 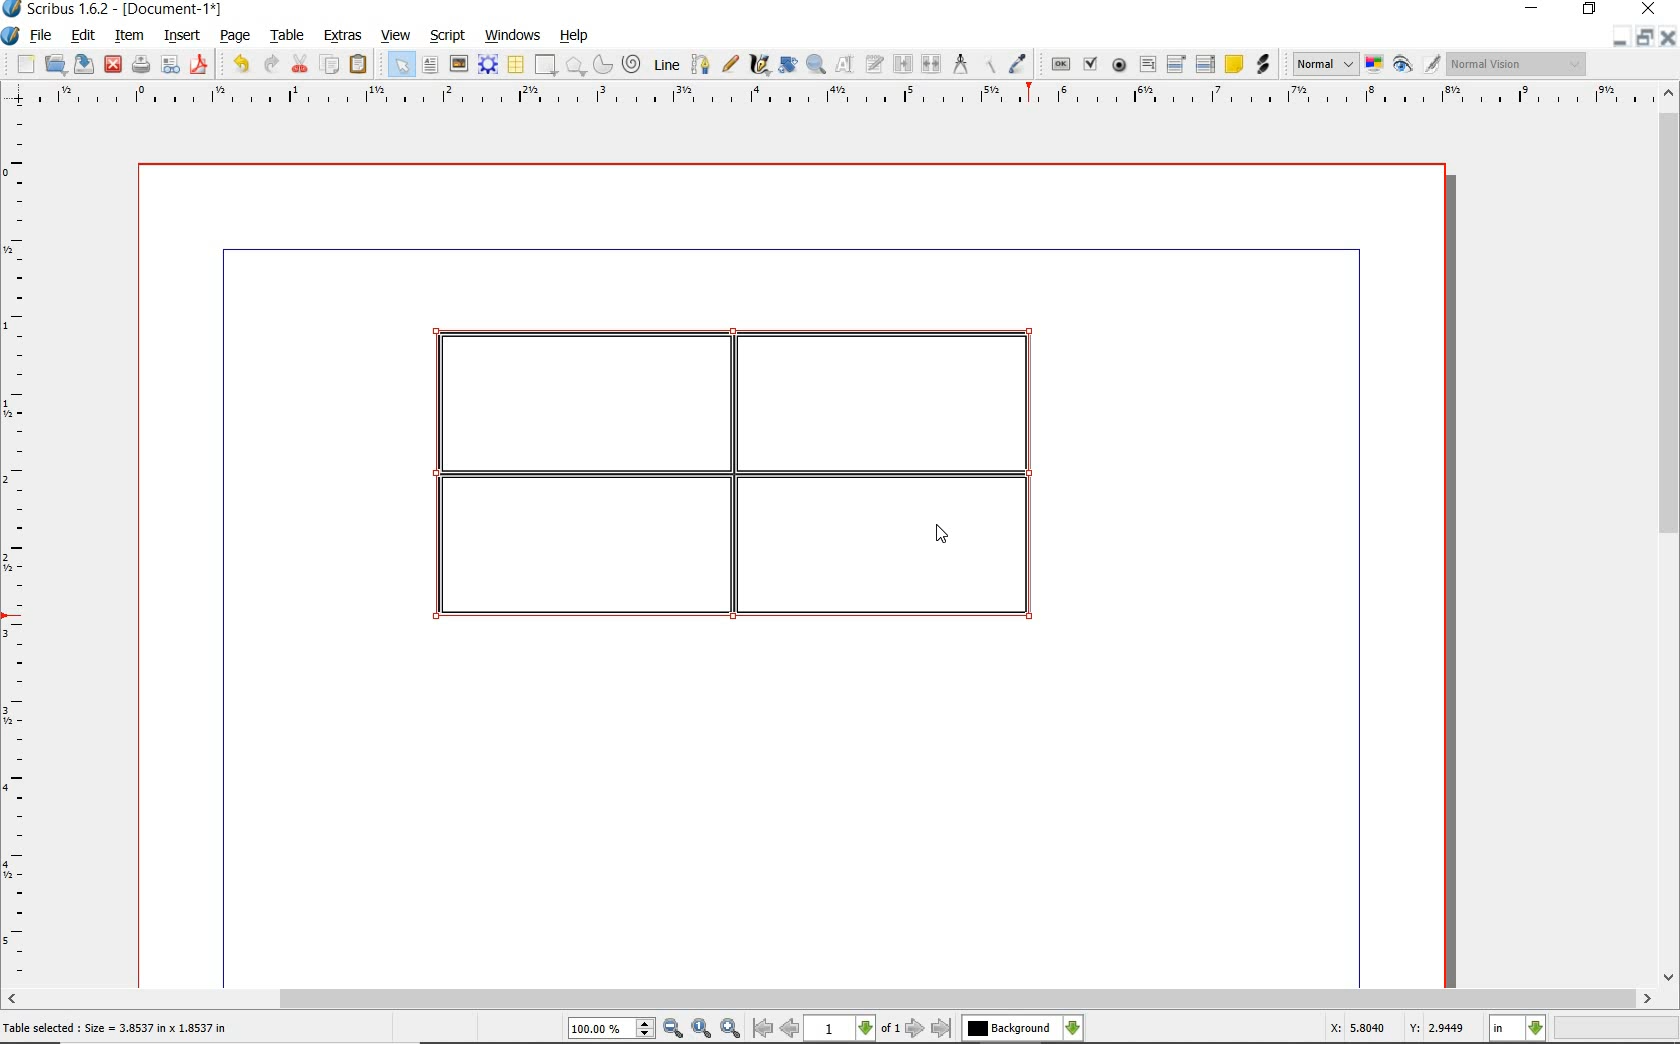 What do you see at coordinates (605, 66) in the screenshot?
I see `arc` at bounding box center [605, 66].